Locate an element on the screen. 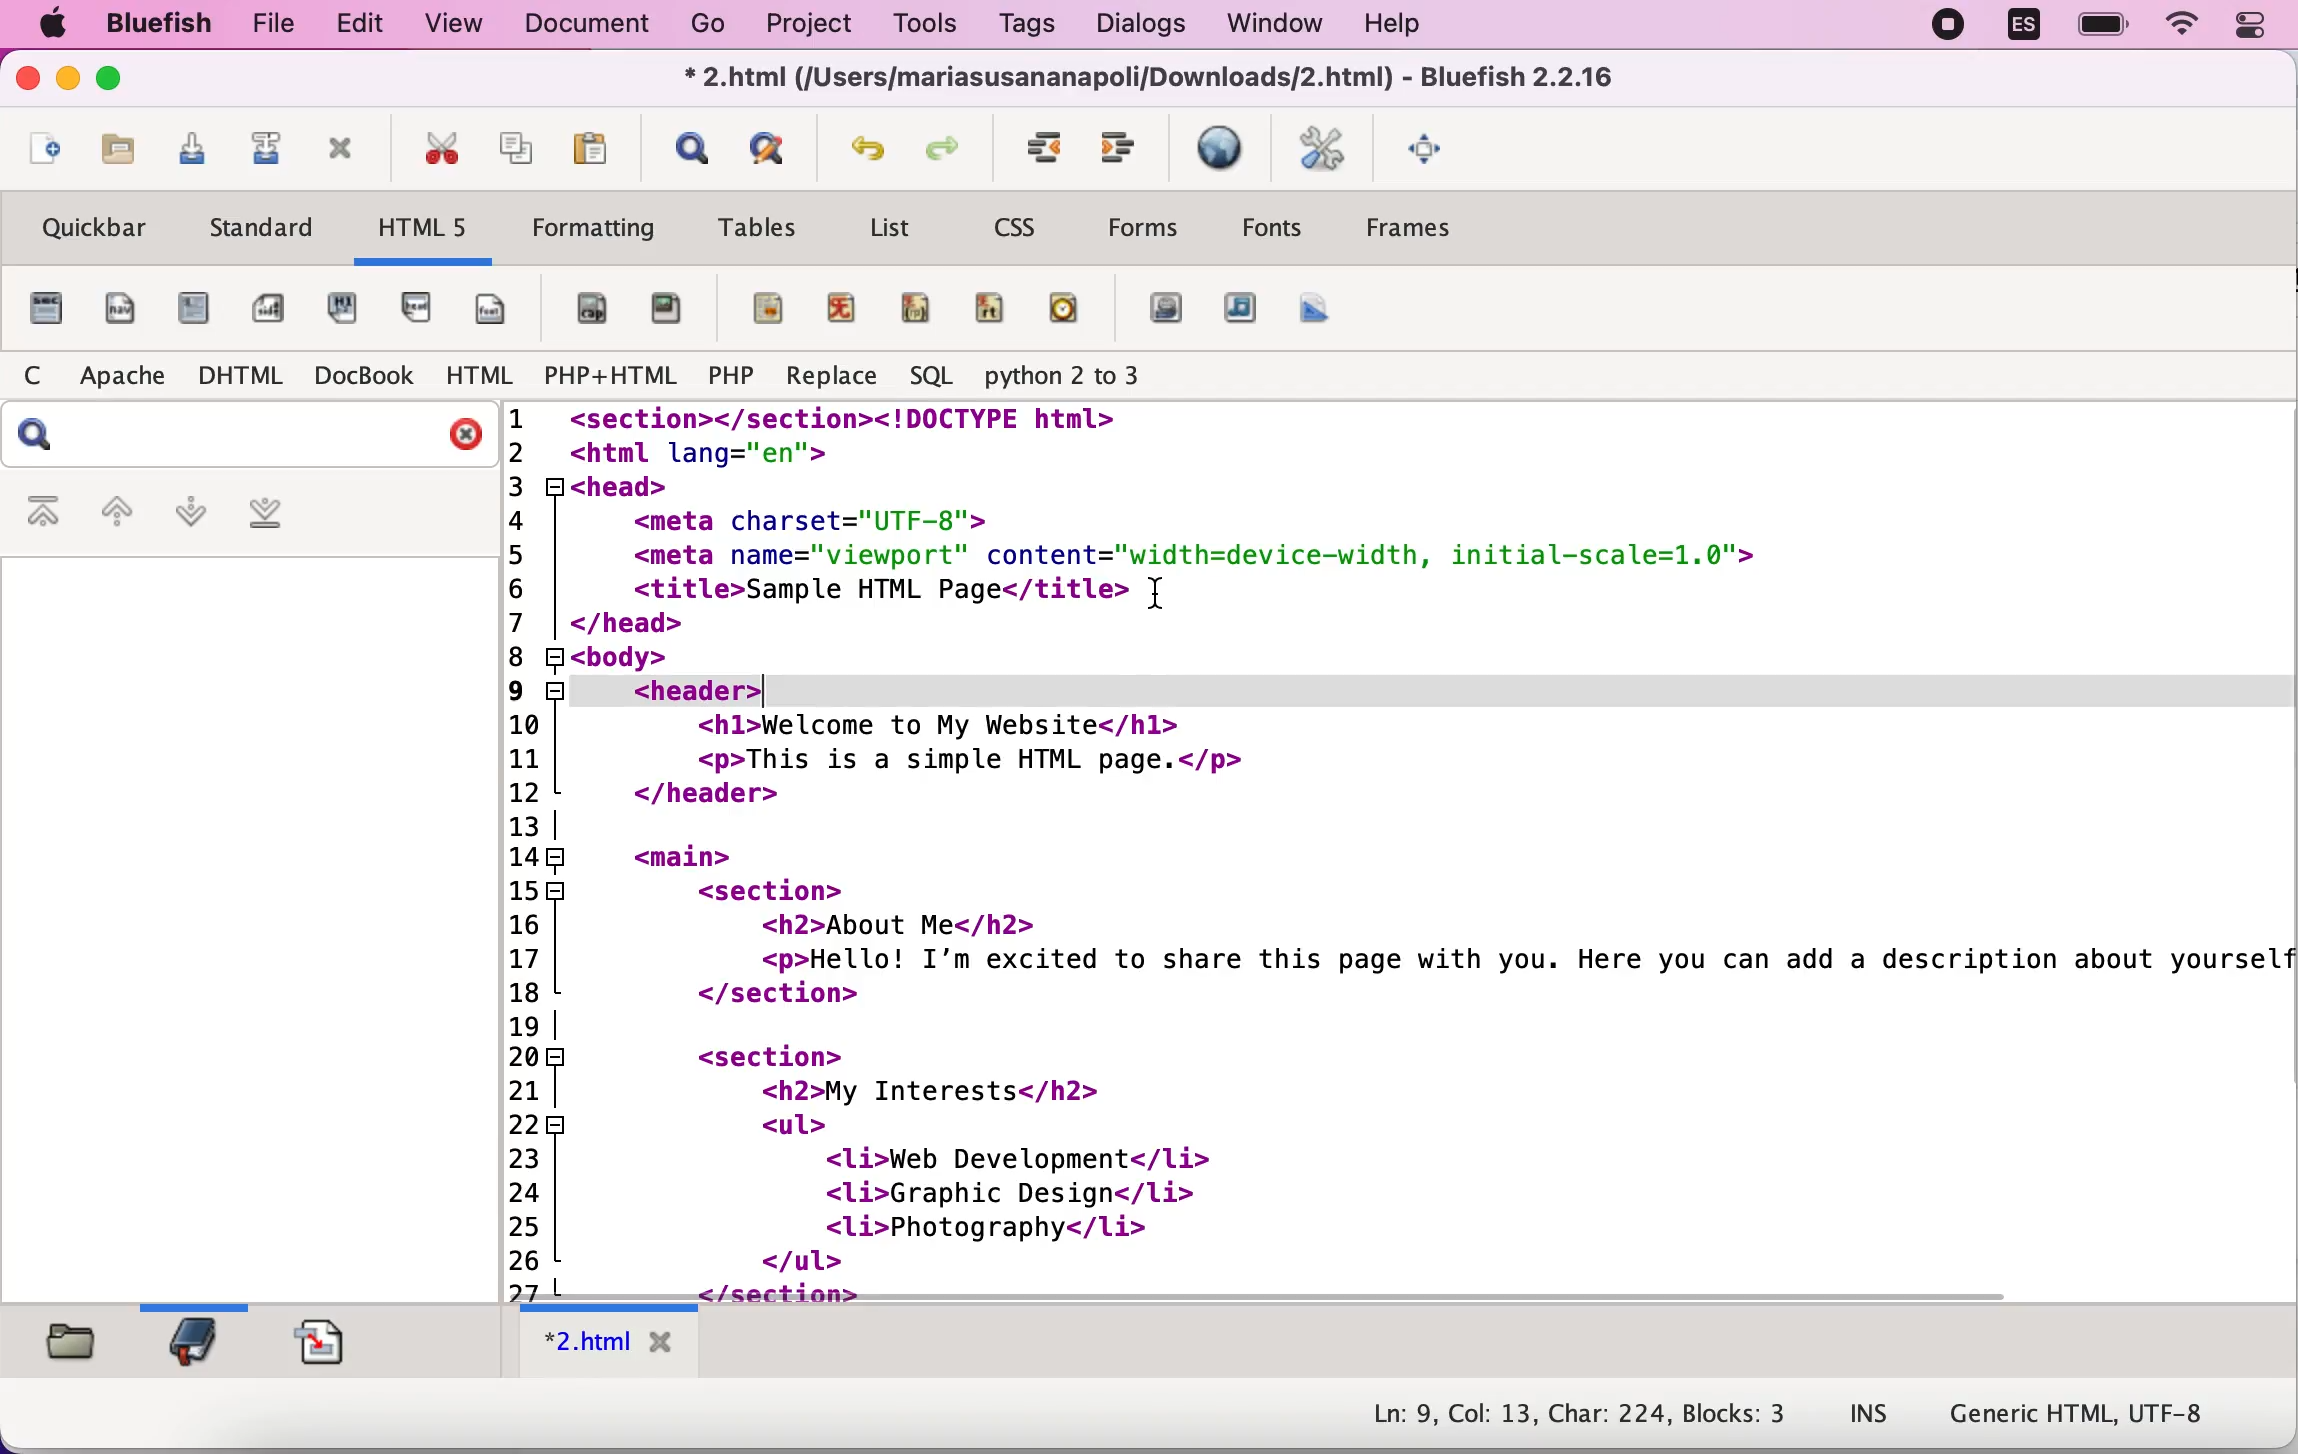 The height and width of the screenshot is (1454, 2298). minimize is located at coordinates (69, 82).